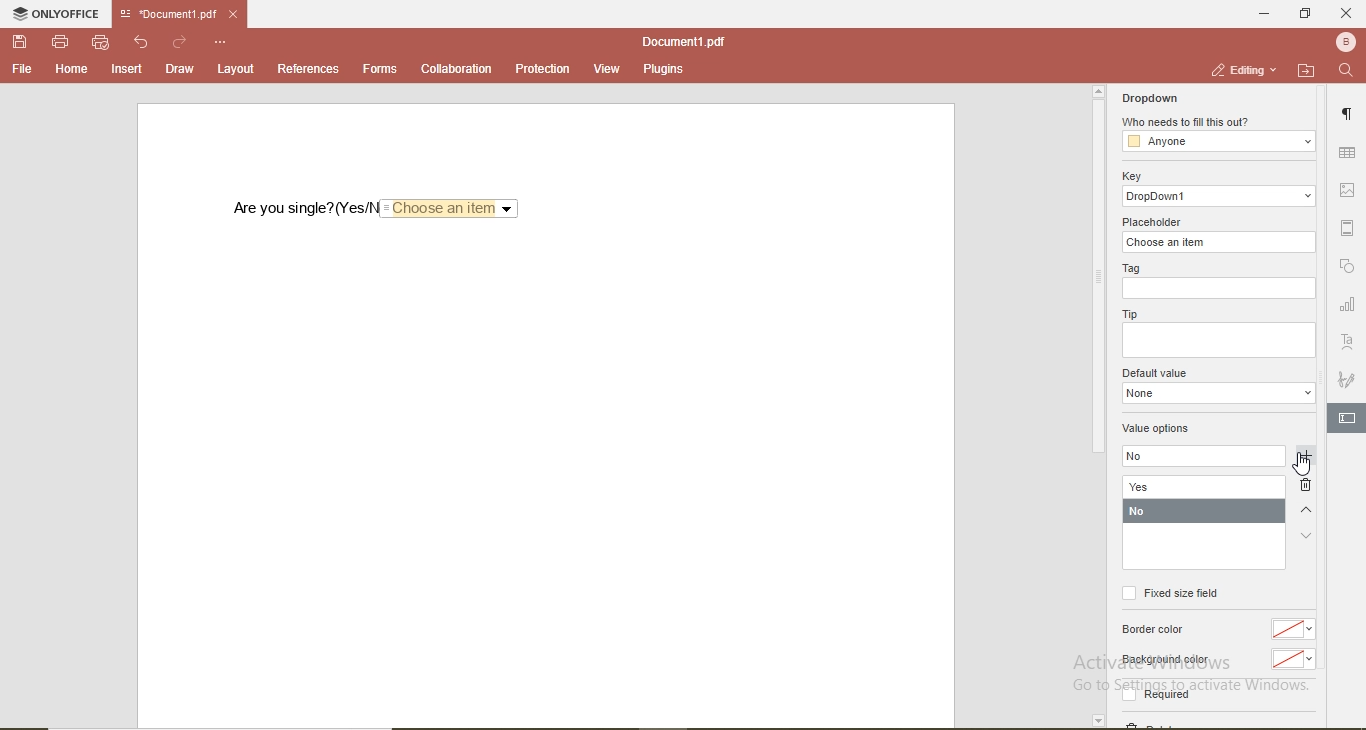  What do you see at coordinates (1151, 220) in the screenshot?
I see `placeholder` at bounding box center [1151, 220].